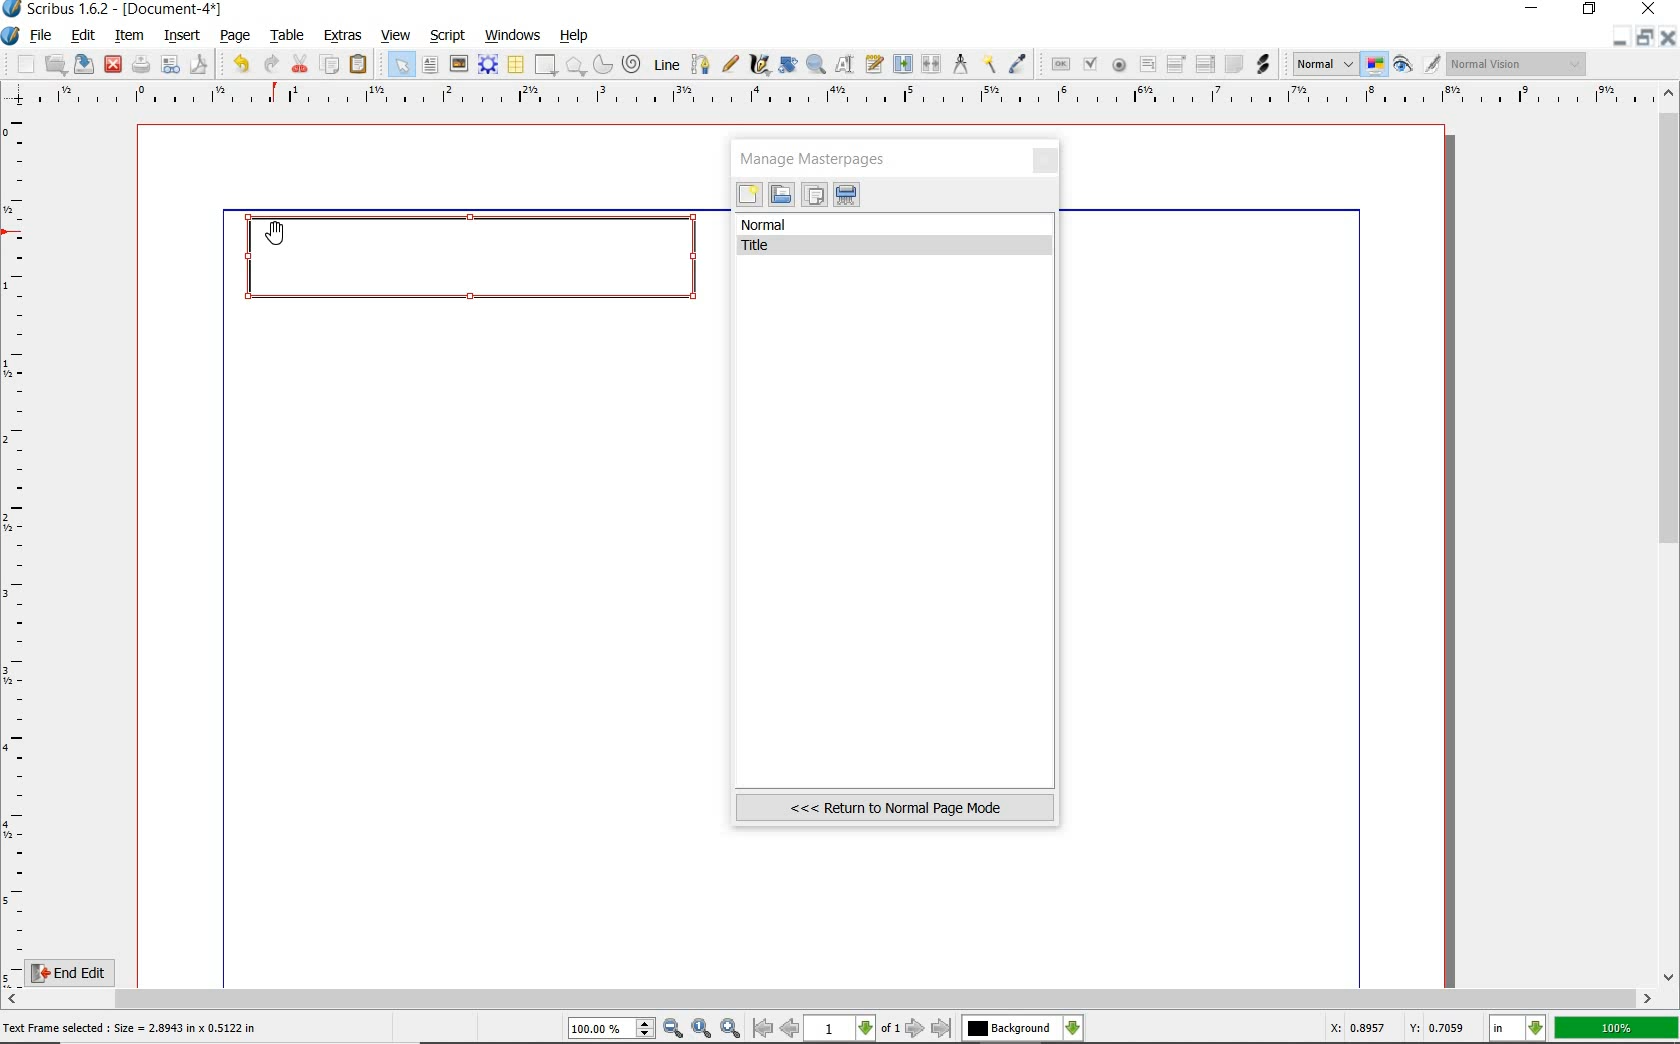  What do you see at coordinates (1263, 63) in the screenshot?
I see `link annotation` at bounding box center [1263, 63].